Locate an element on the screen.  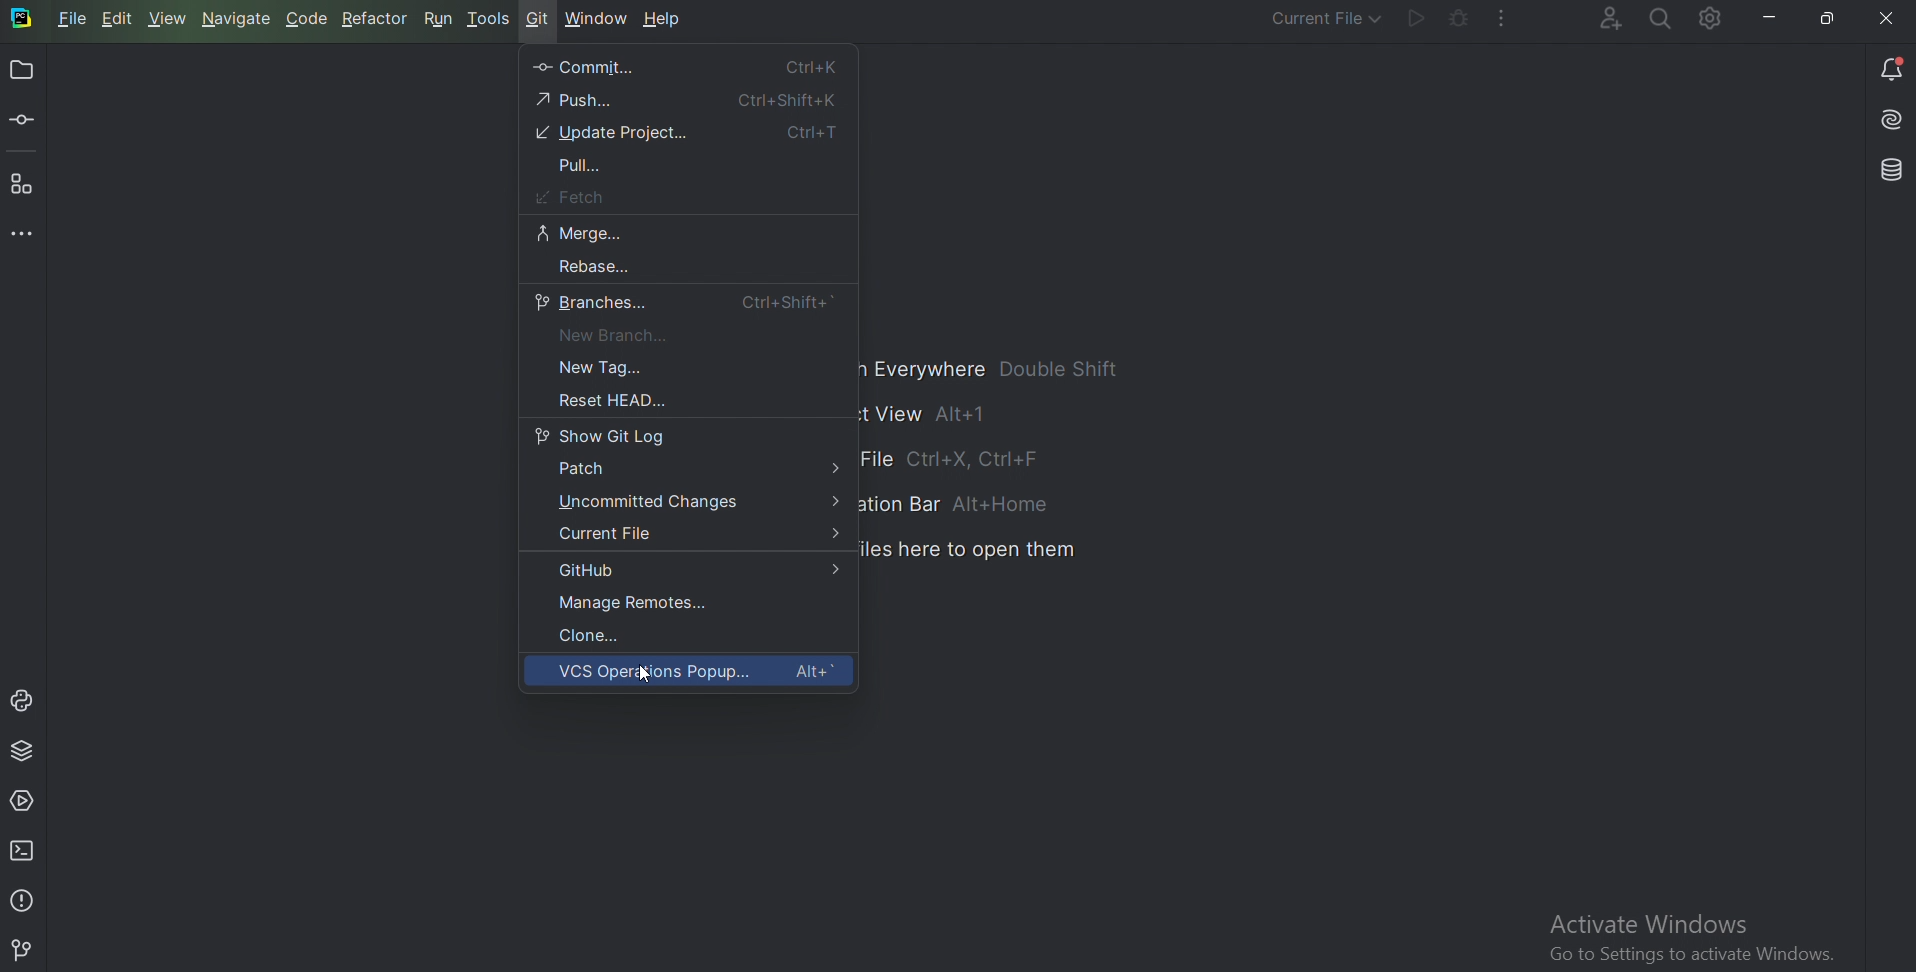
Install AI assistant is located at coordinates (1889, 123).